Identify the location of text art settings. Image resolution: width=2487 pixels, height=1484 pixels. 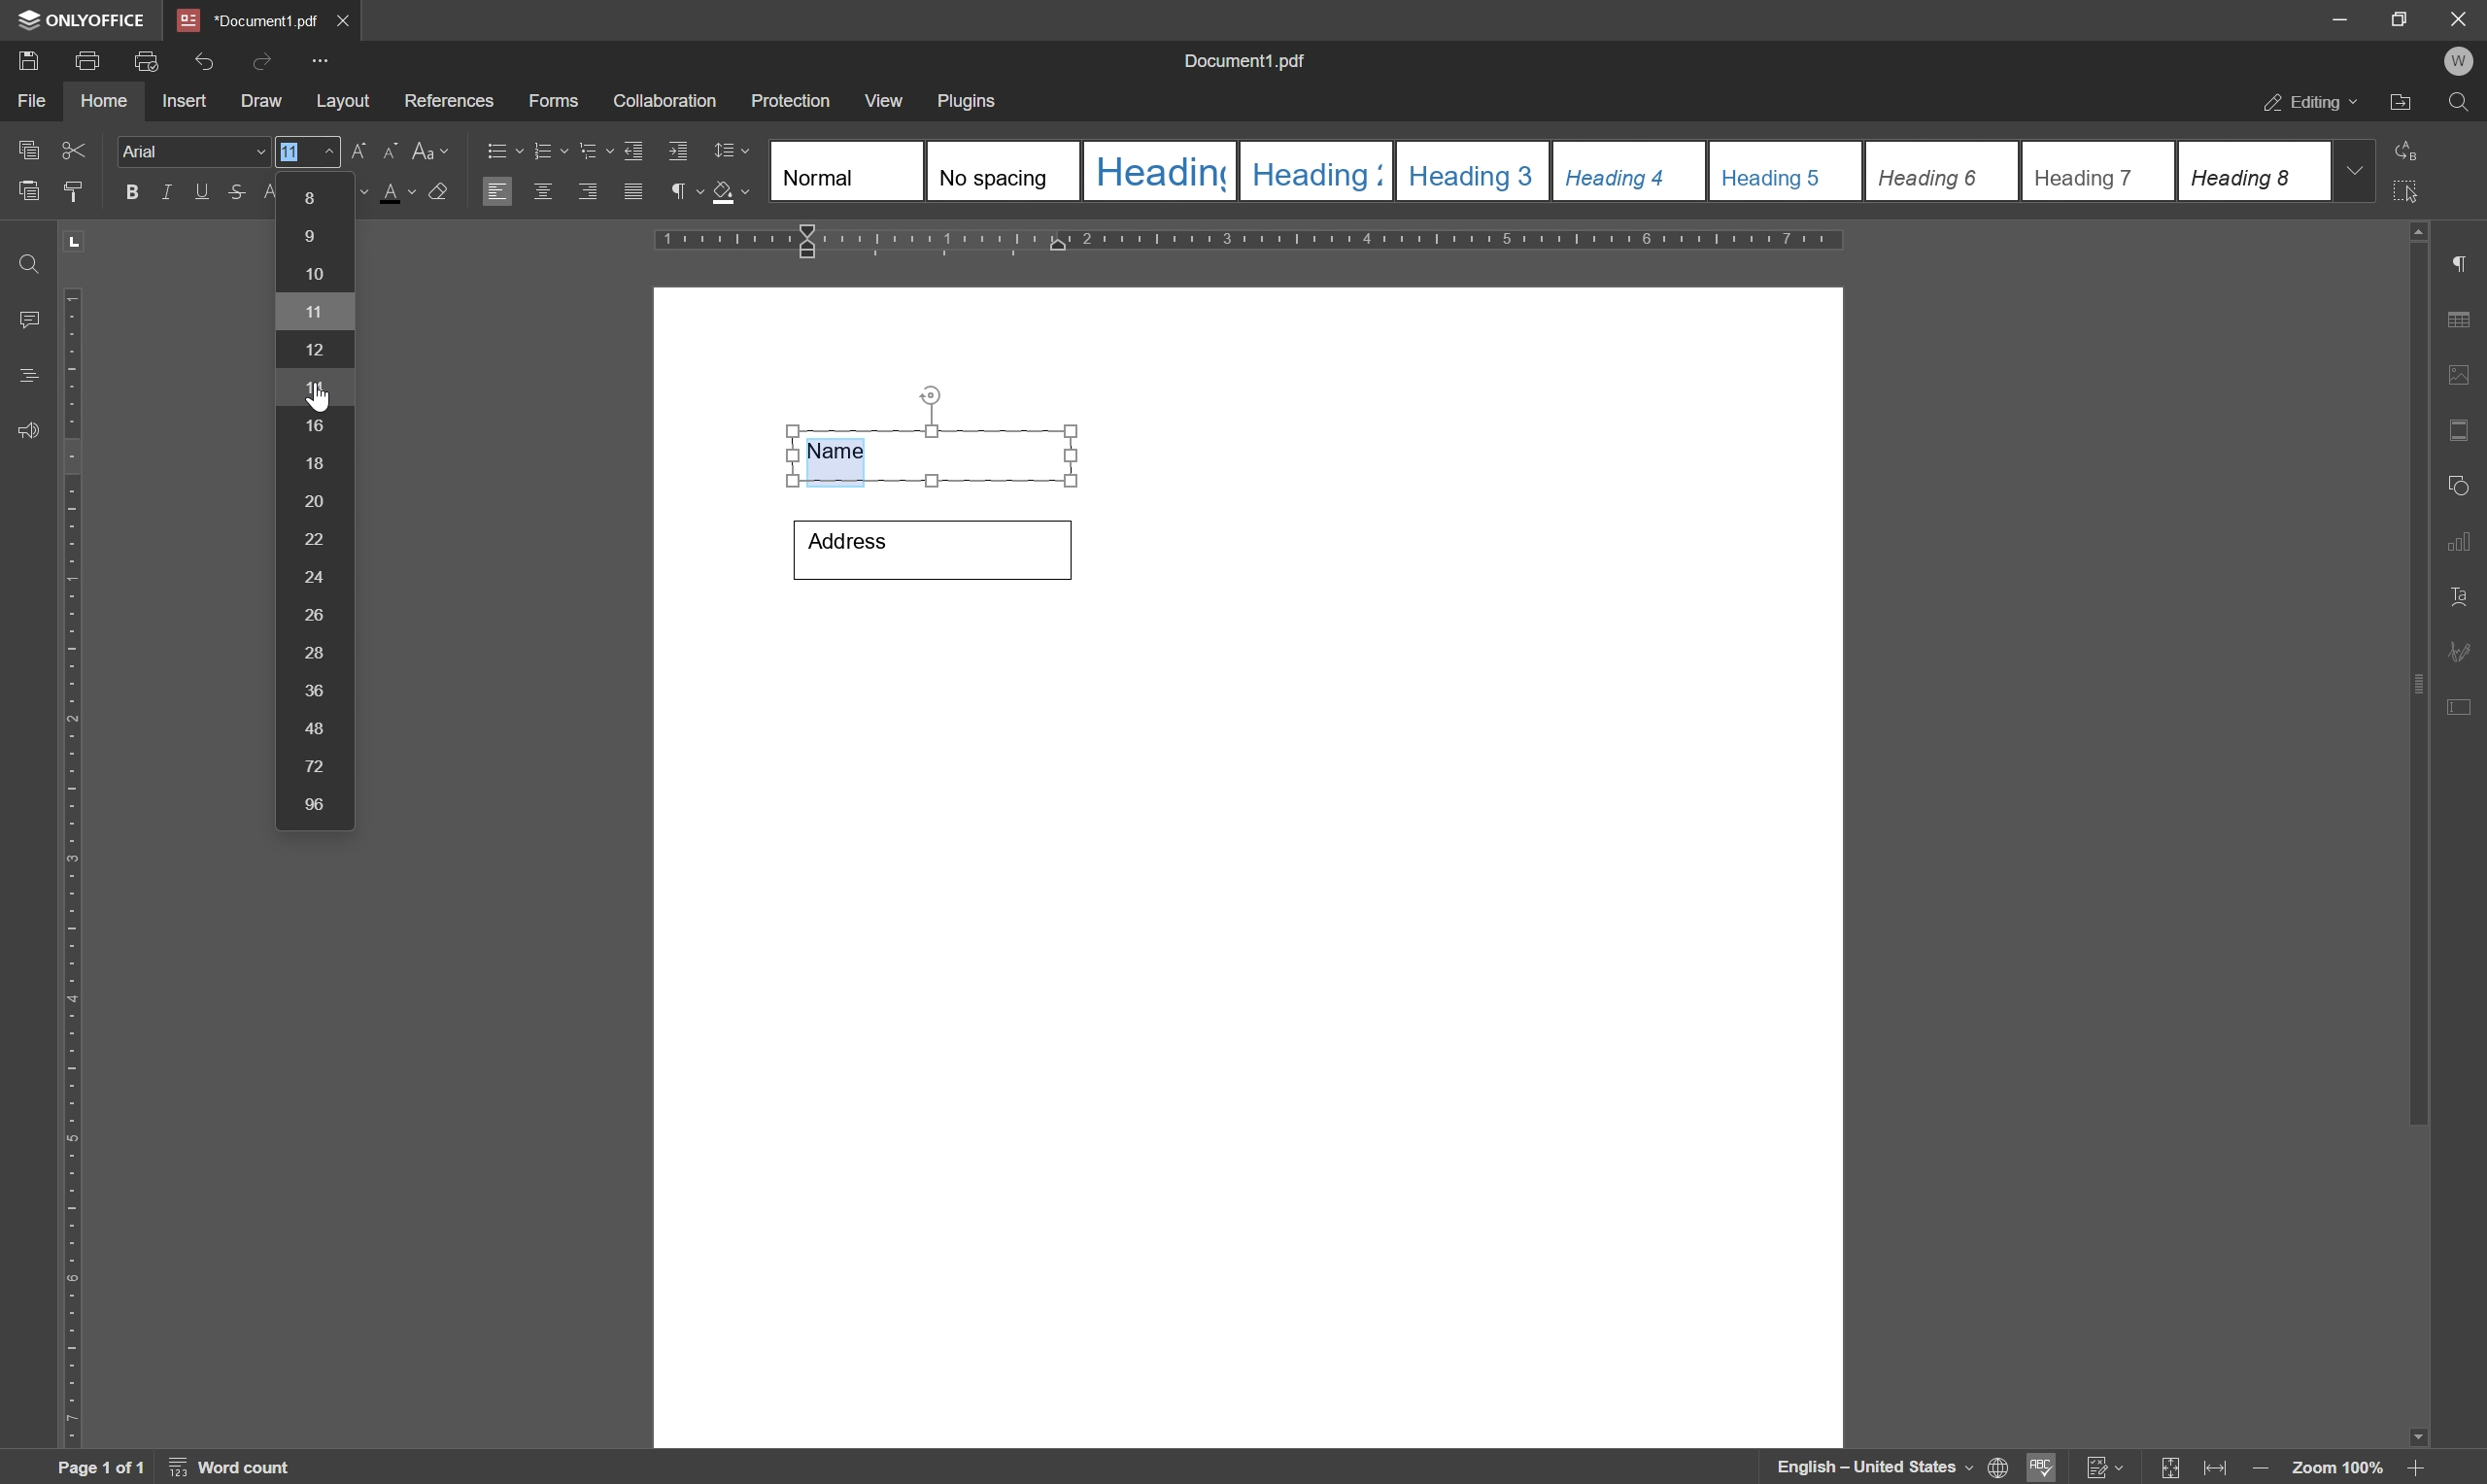
(2467, 597).